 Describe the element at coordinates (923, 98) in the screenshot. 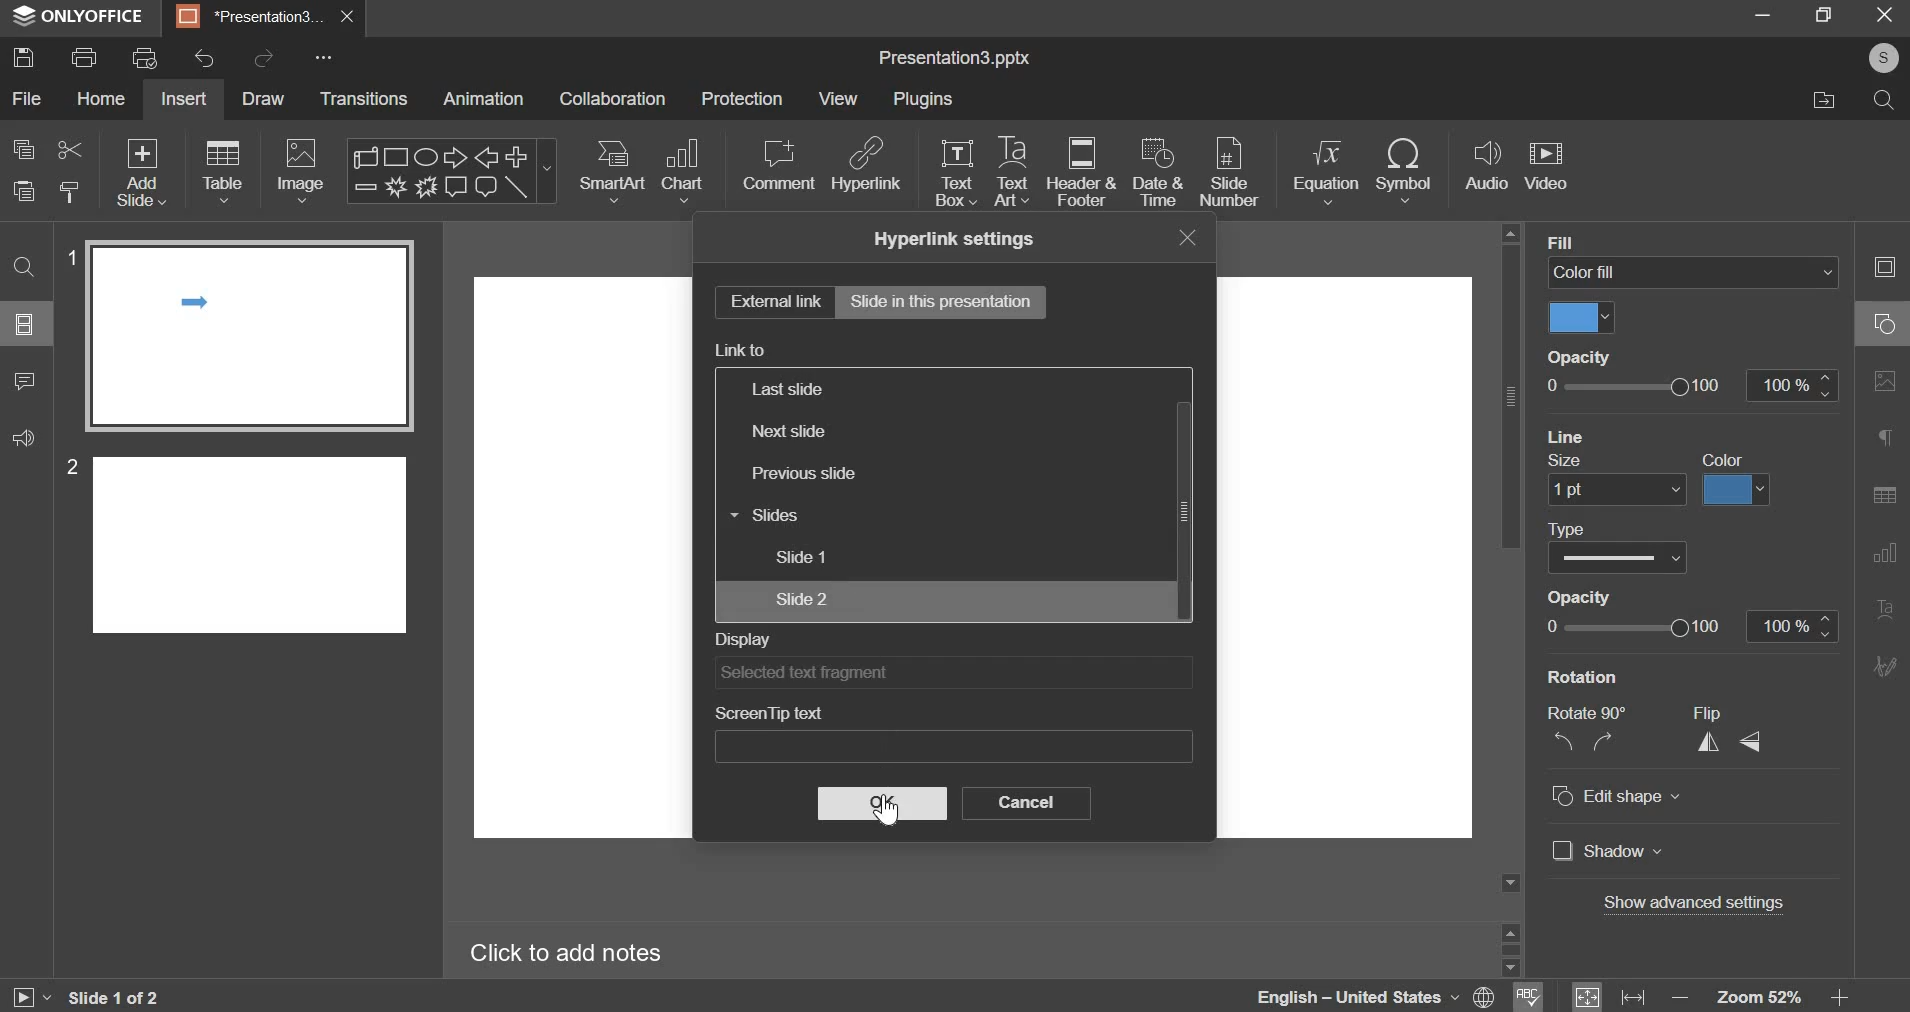

I see `plugins` at that location.